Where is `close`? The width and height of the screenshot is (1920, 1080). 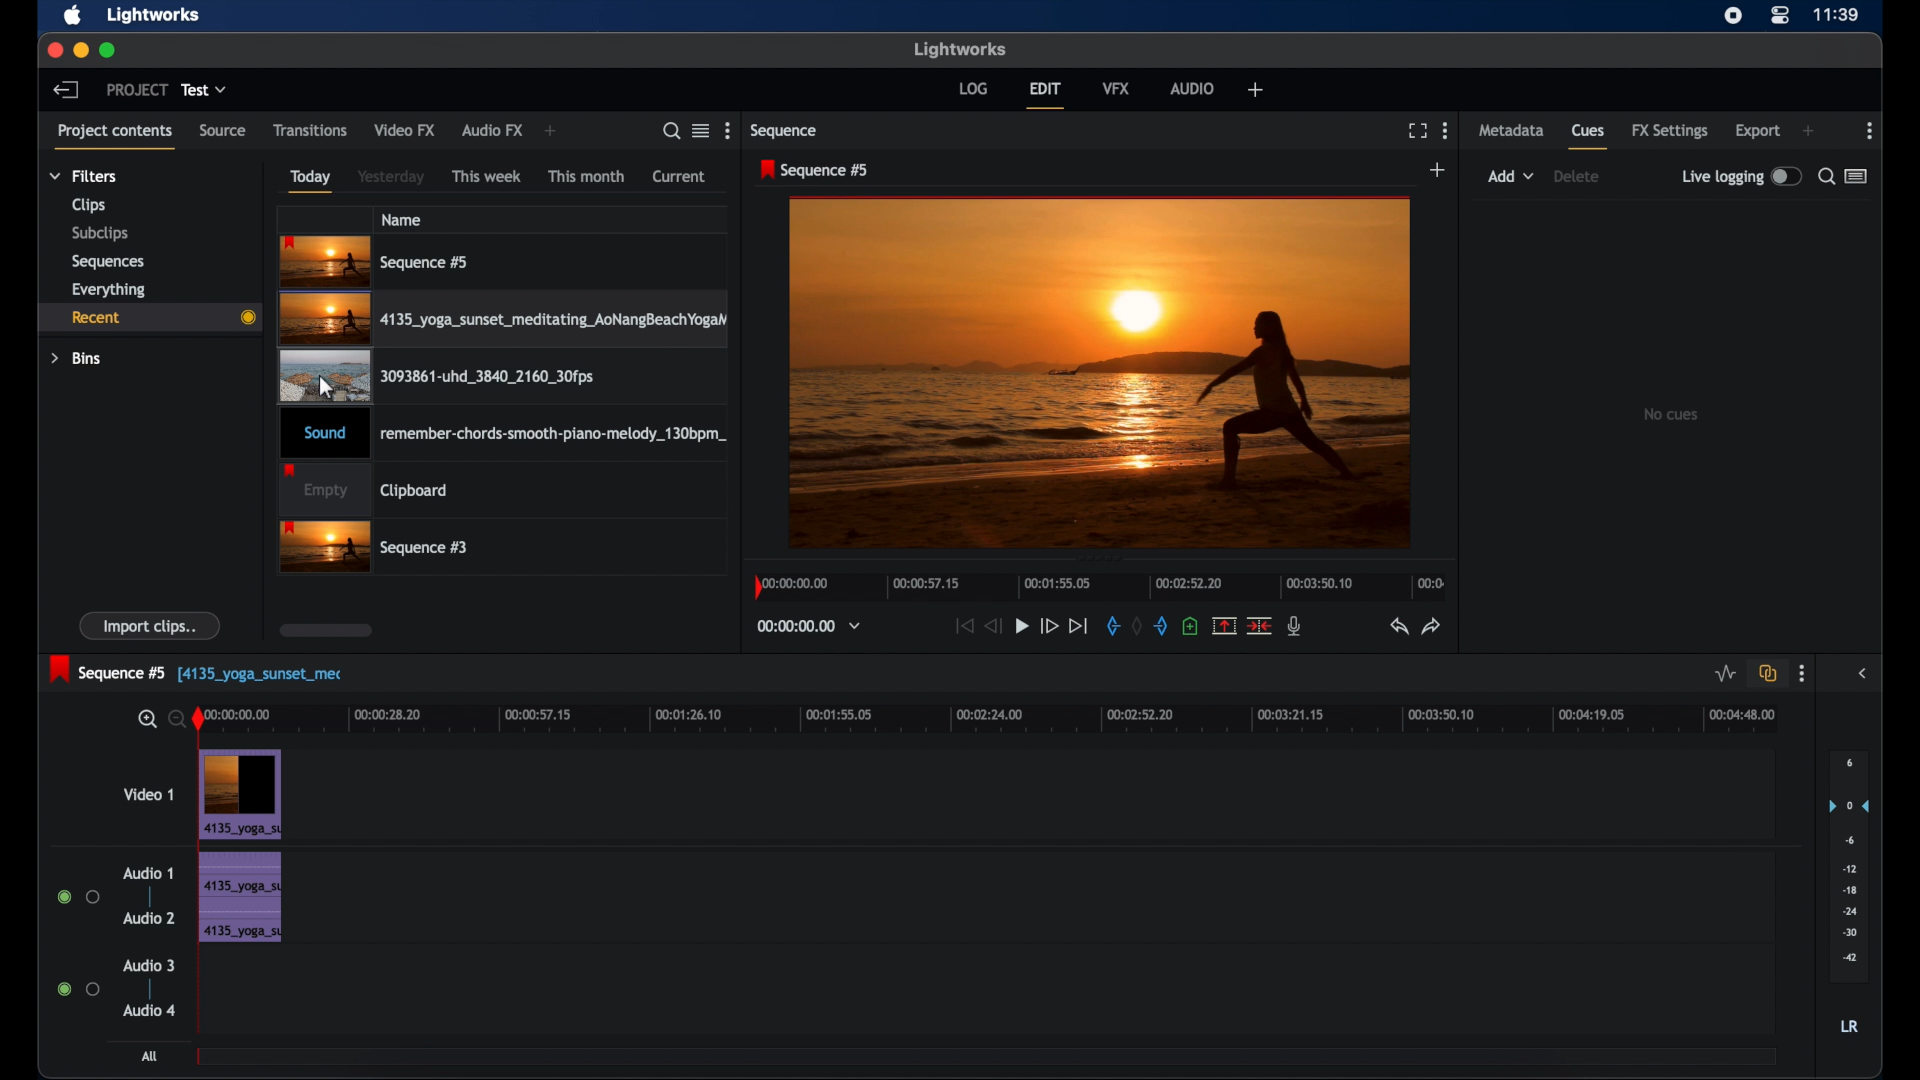 close is located at coordinates (54, 50).